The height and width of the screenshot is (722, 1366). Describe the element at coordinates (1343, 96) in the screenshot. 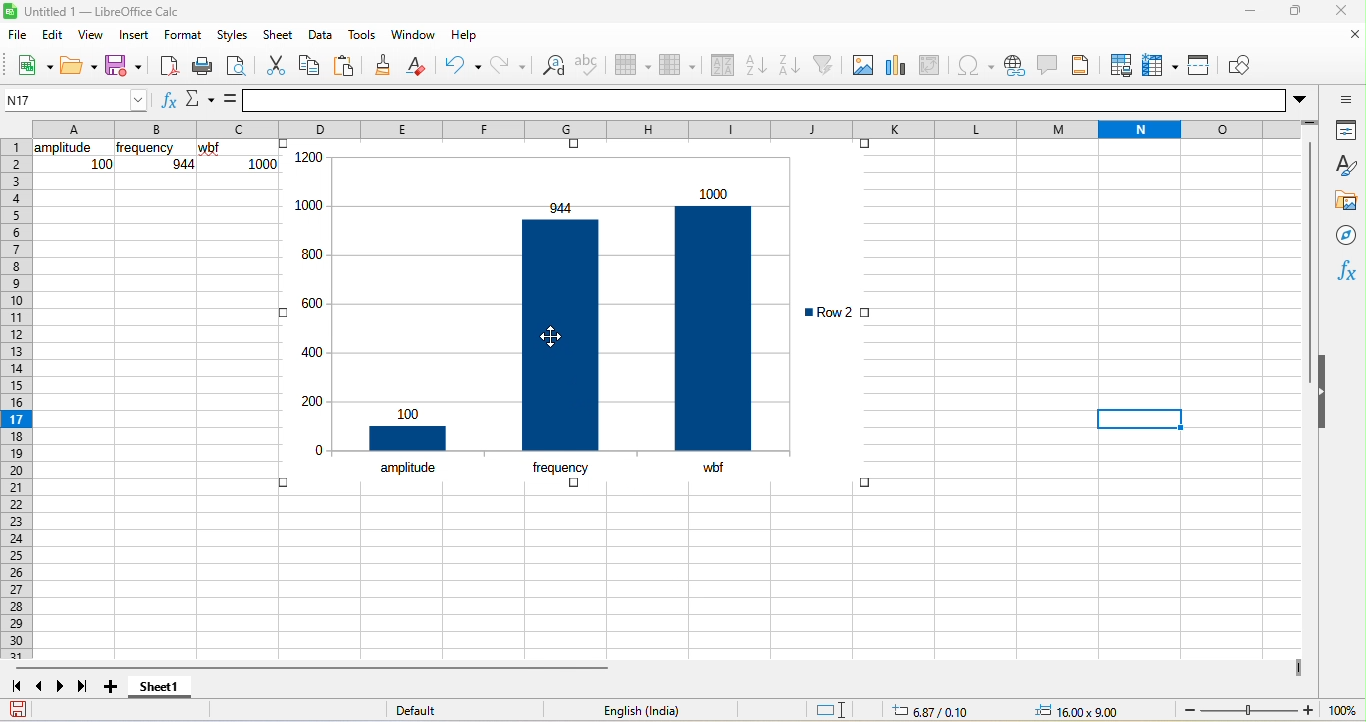

I see `sidebar settings` at that location.